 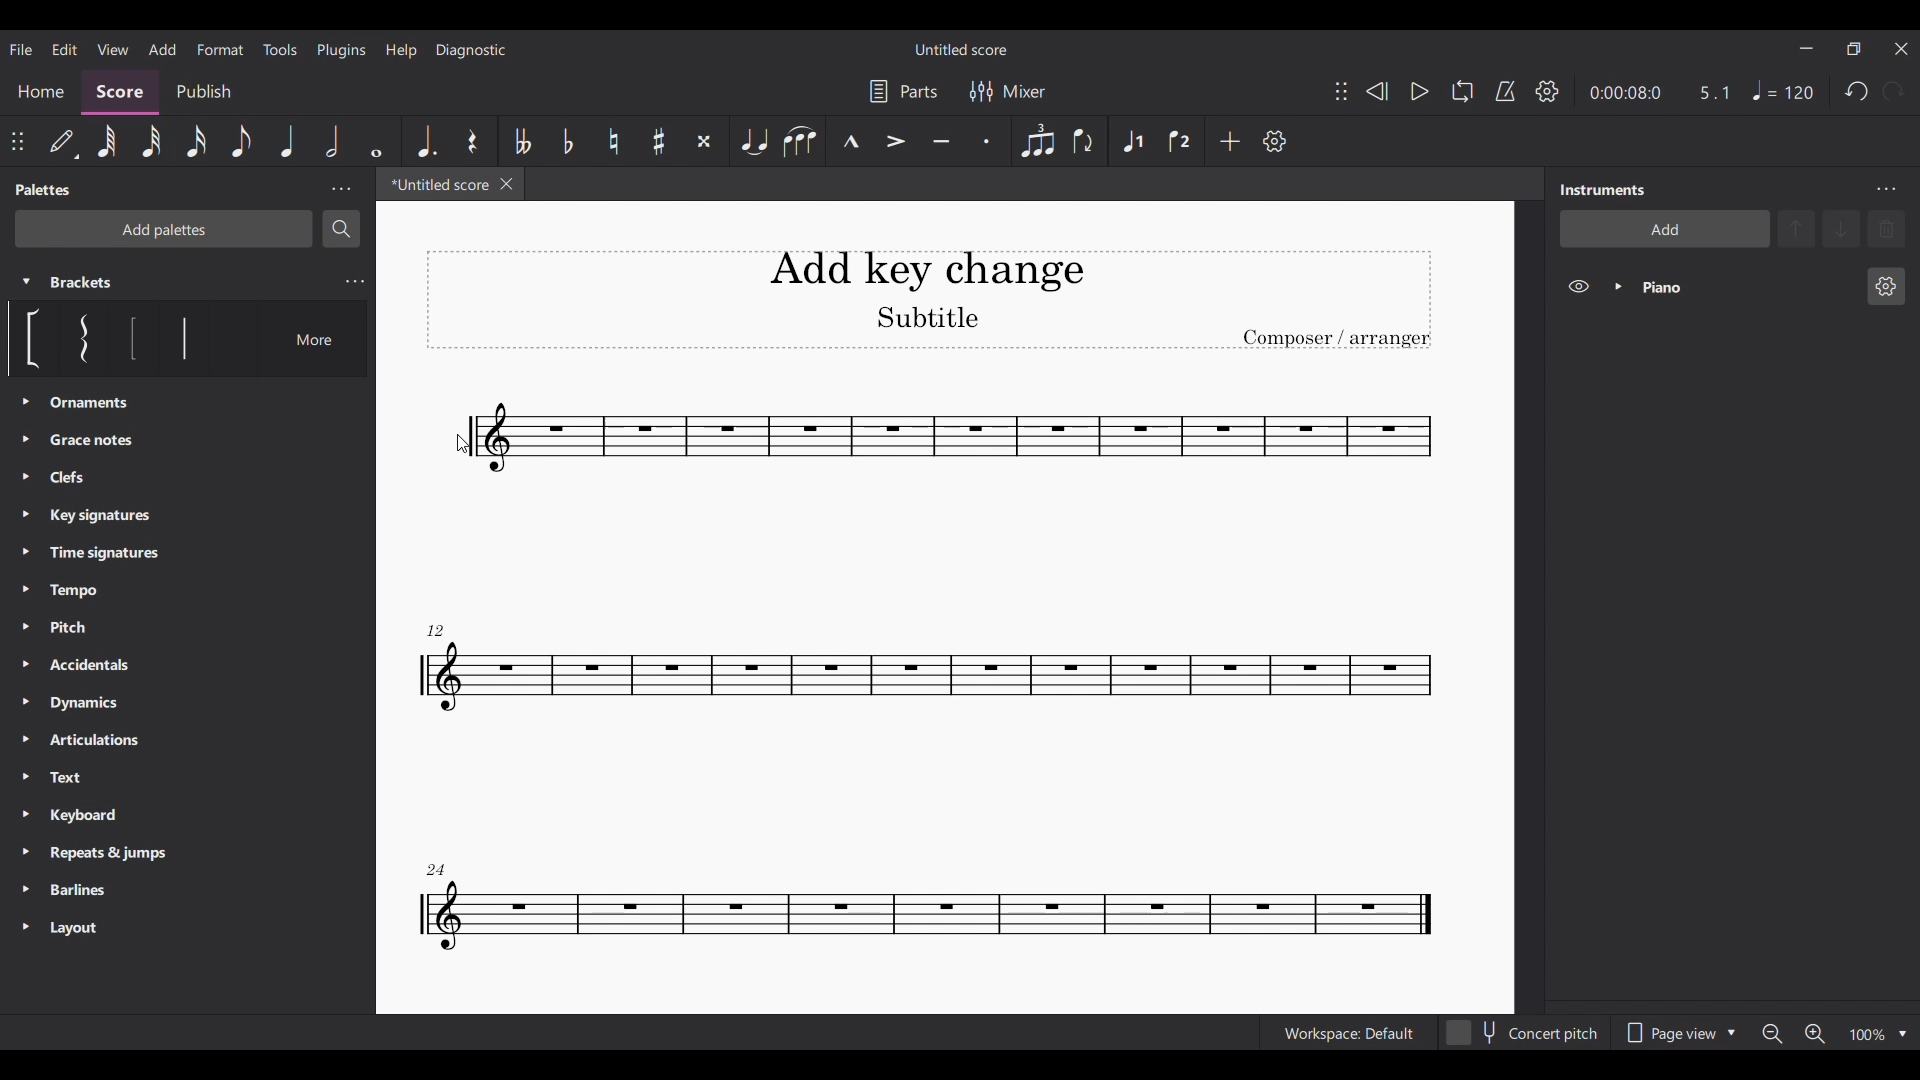 I want to click on Search, so click(x=341, y=229).